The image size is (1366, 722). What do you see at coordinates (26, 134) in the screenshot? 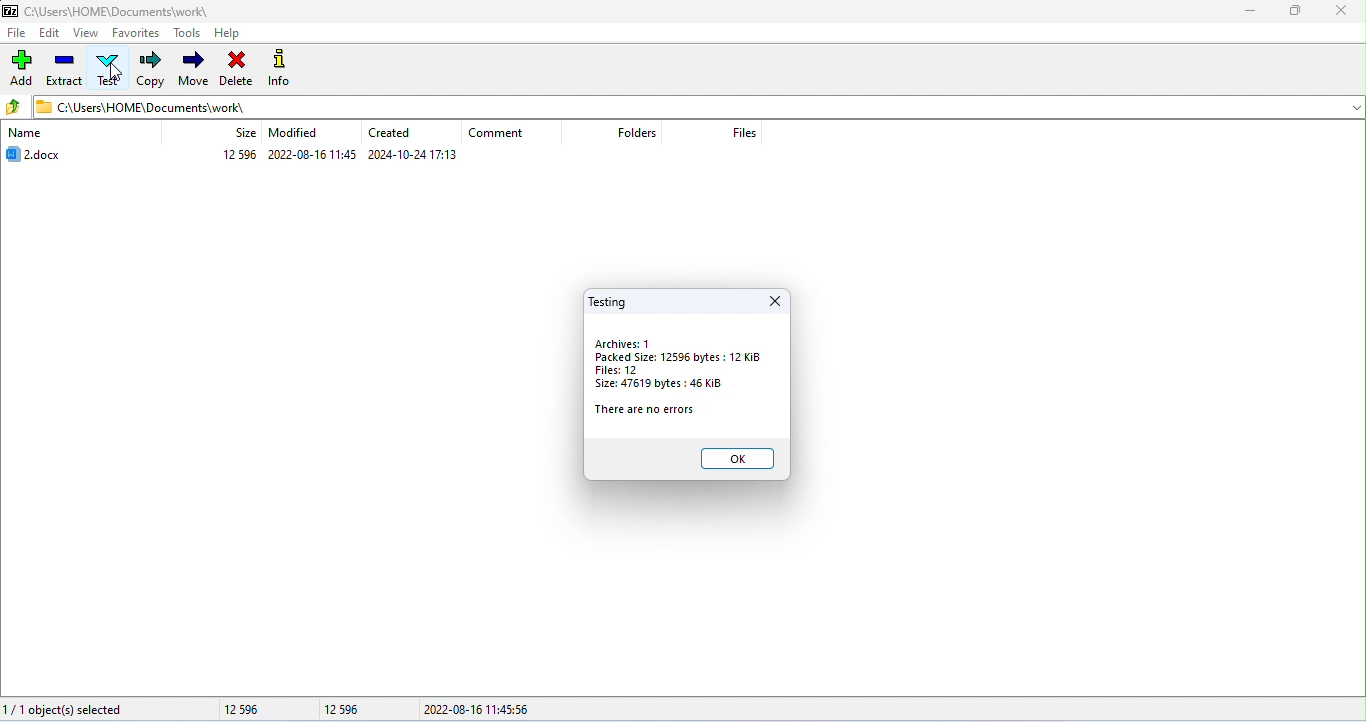
I see `name` at bounding box center [26, 134].